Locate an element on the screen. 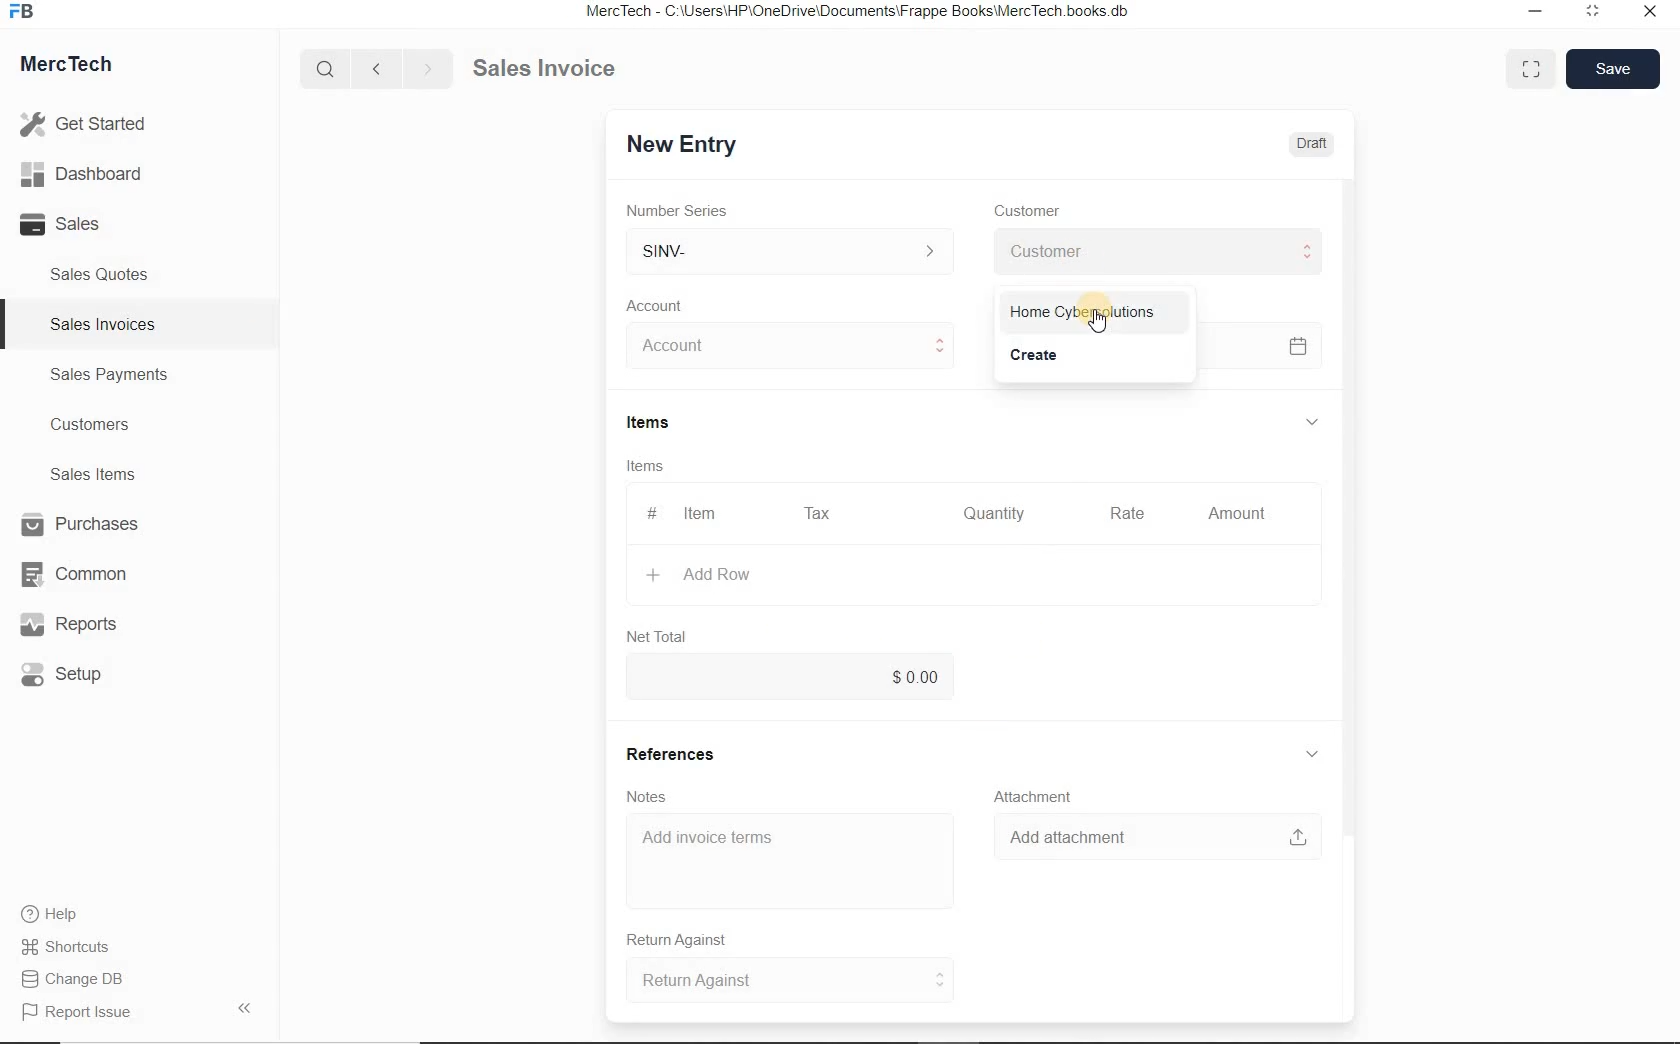 This screenshot has width=1680, height=1044. Draft is located at coordinates (1313, 144).